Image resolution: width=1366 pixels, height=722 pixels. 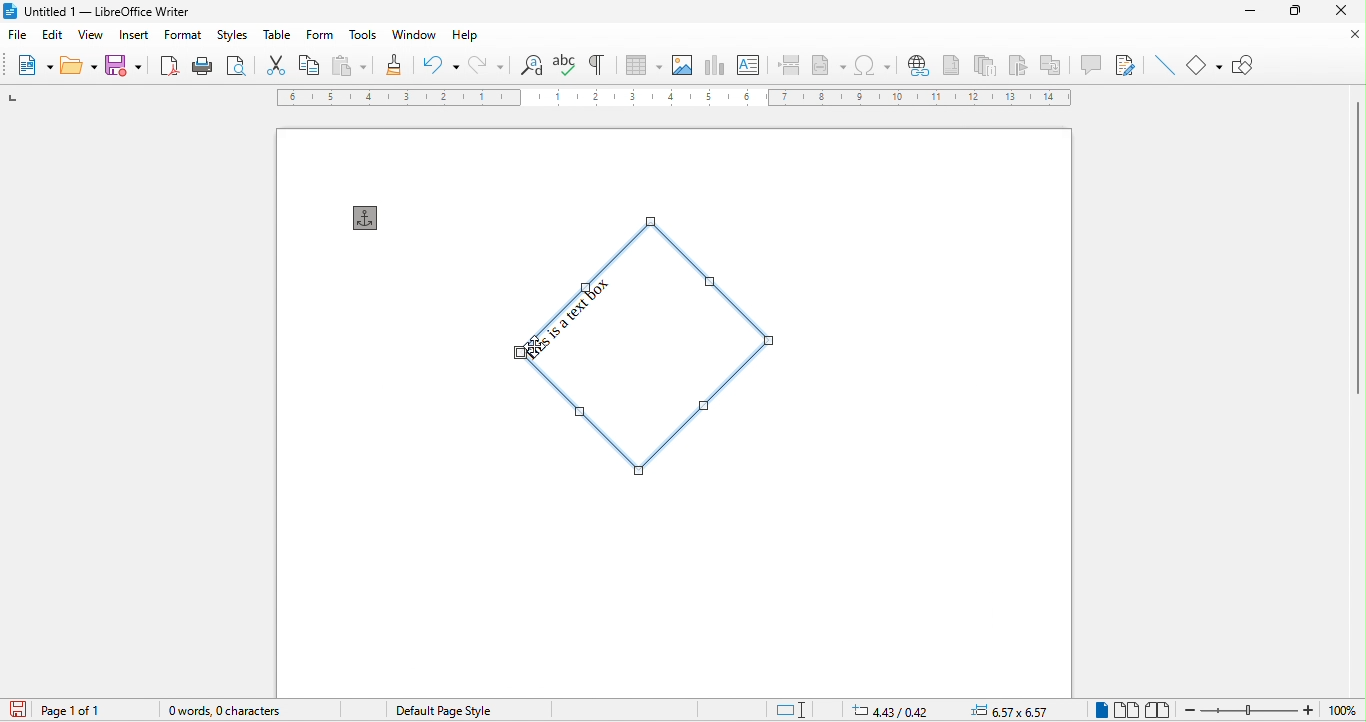 I want to click on export directly as pdf, so click(x=169, y=64).